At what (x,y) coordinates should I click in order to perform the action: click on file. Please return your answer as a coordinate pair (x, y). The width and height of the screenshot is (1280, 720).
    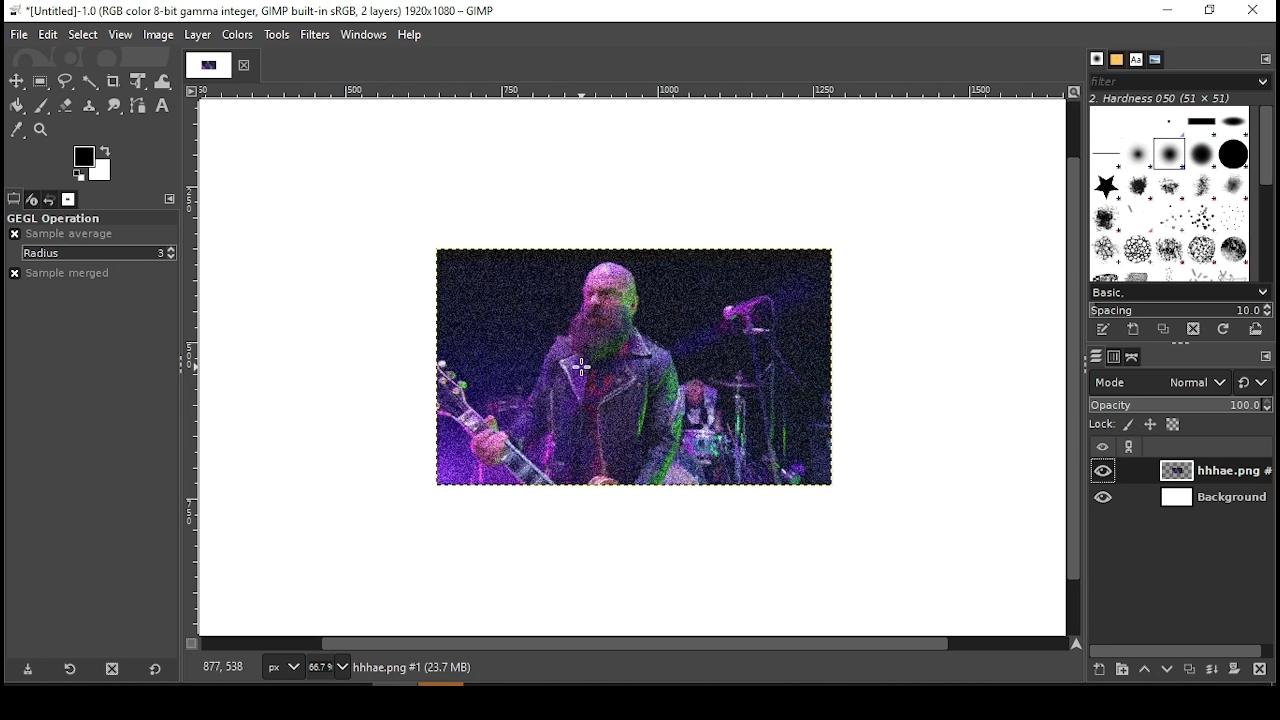
    Looking at the image, I should click on (17, 34).